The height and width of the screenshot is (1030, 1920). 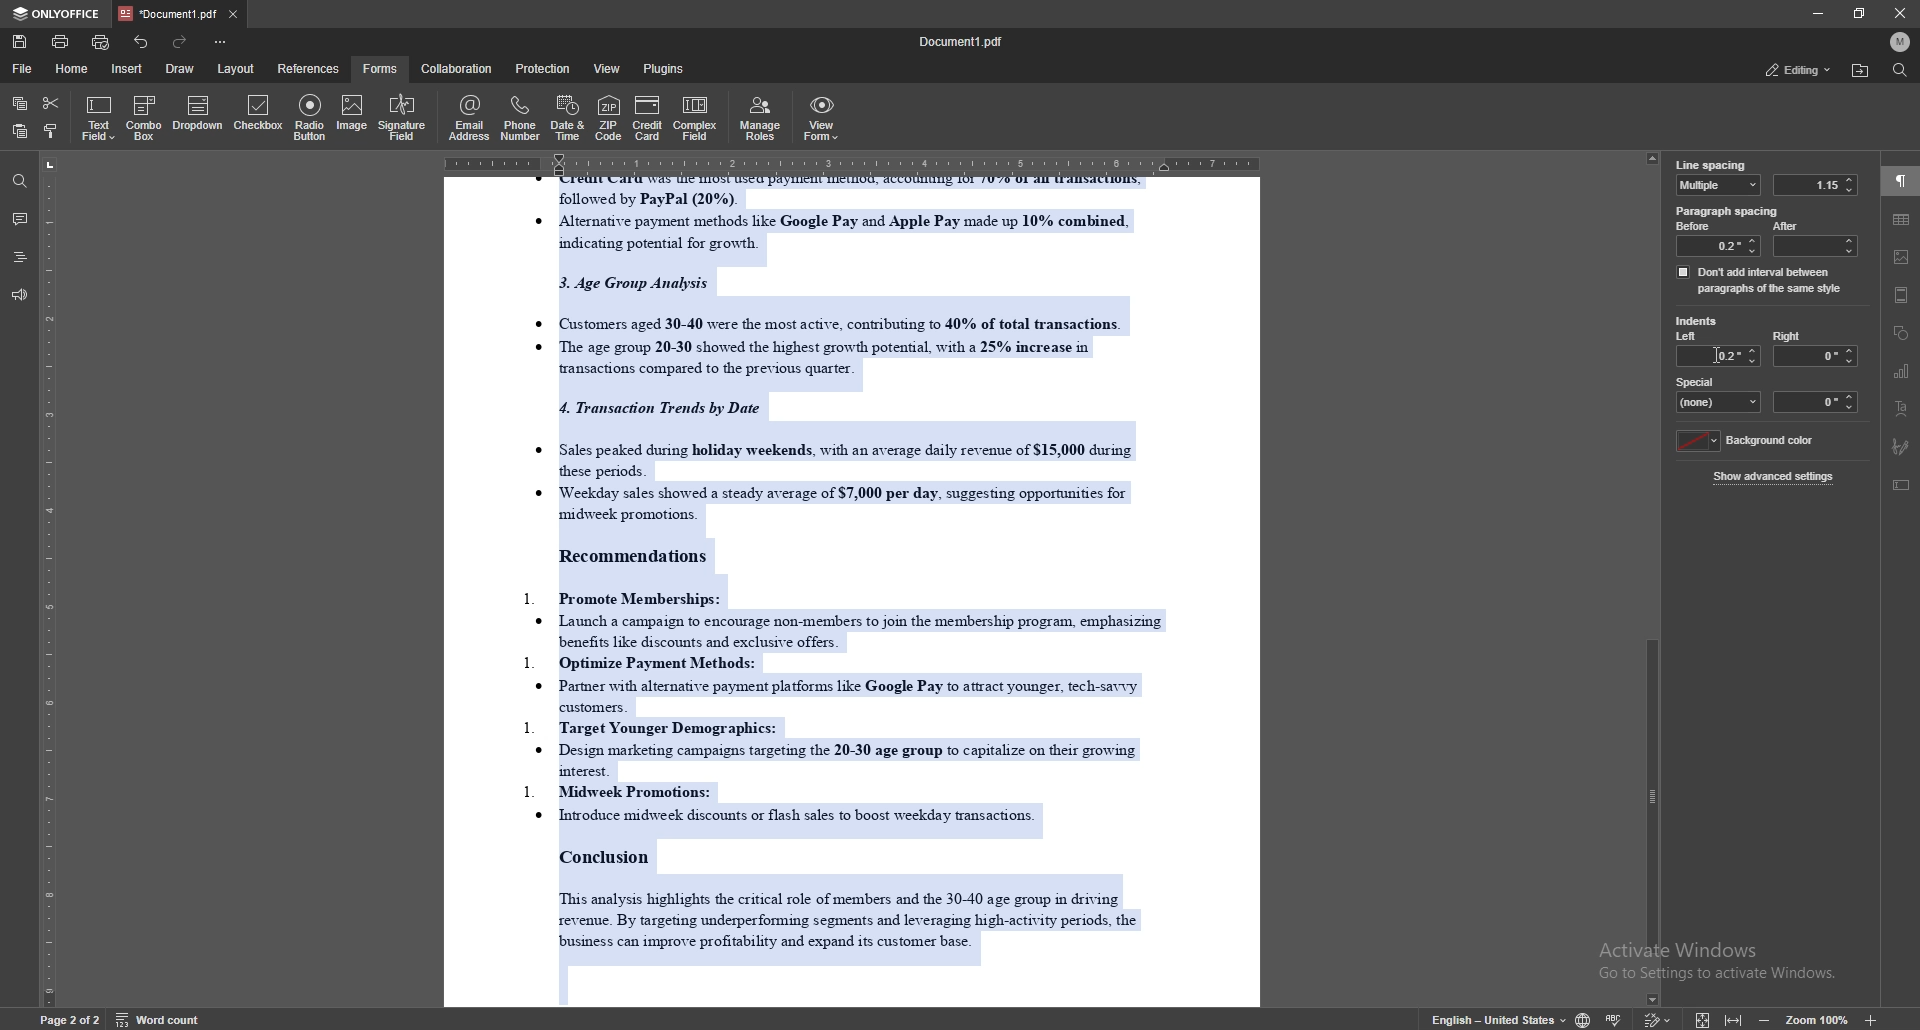 What do you see at coordinates (522, 118) in the screenshot?
I see `phone number` at bounding box center [522, 118].